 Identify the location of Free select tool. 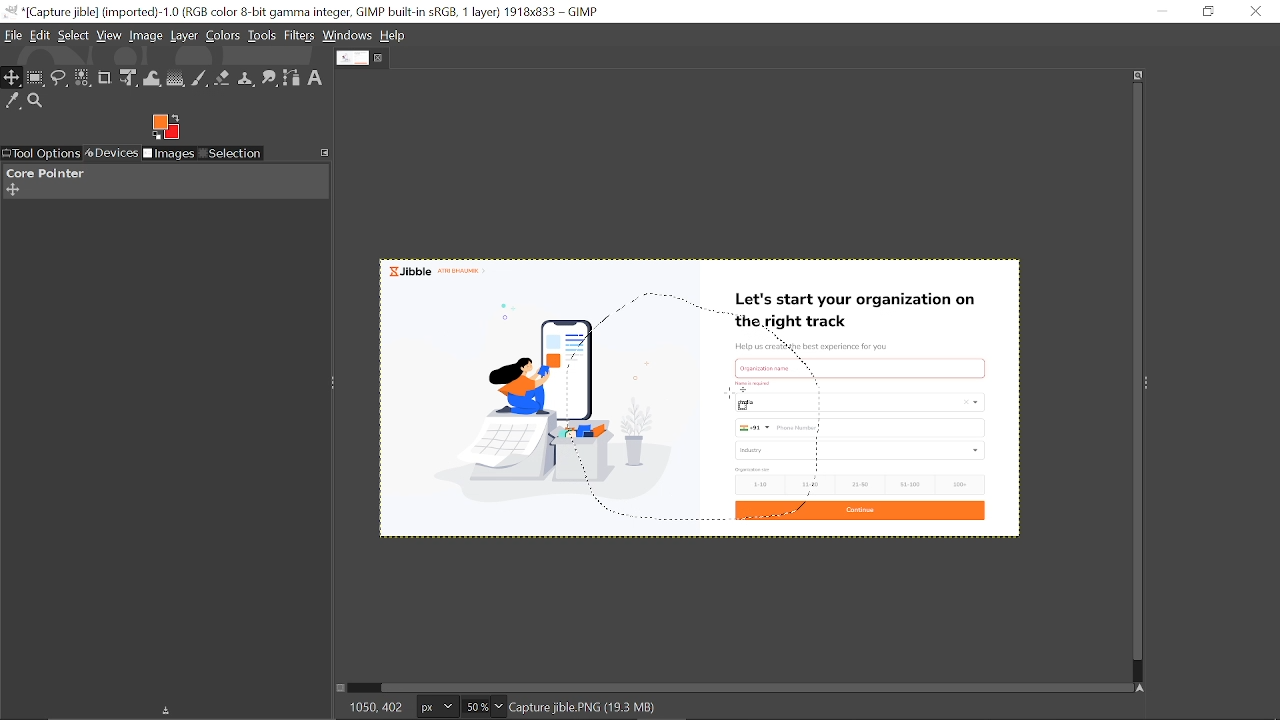
(60, 79).